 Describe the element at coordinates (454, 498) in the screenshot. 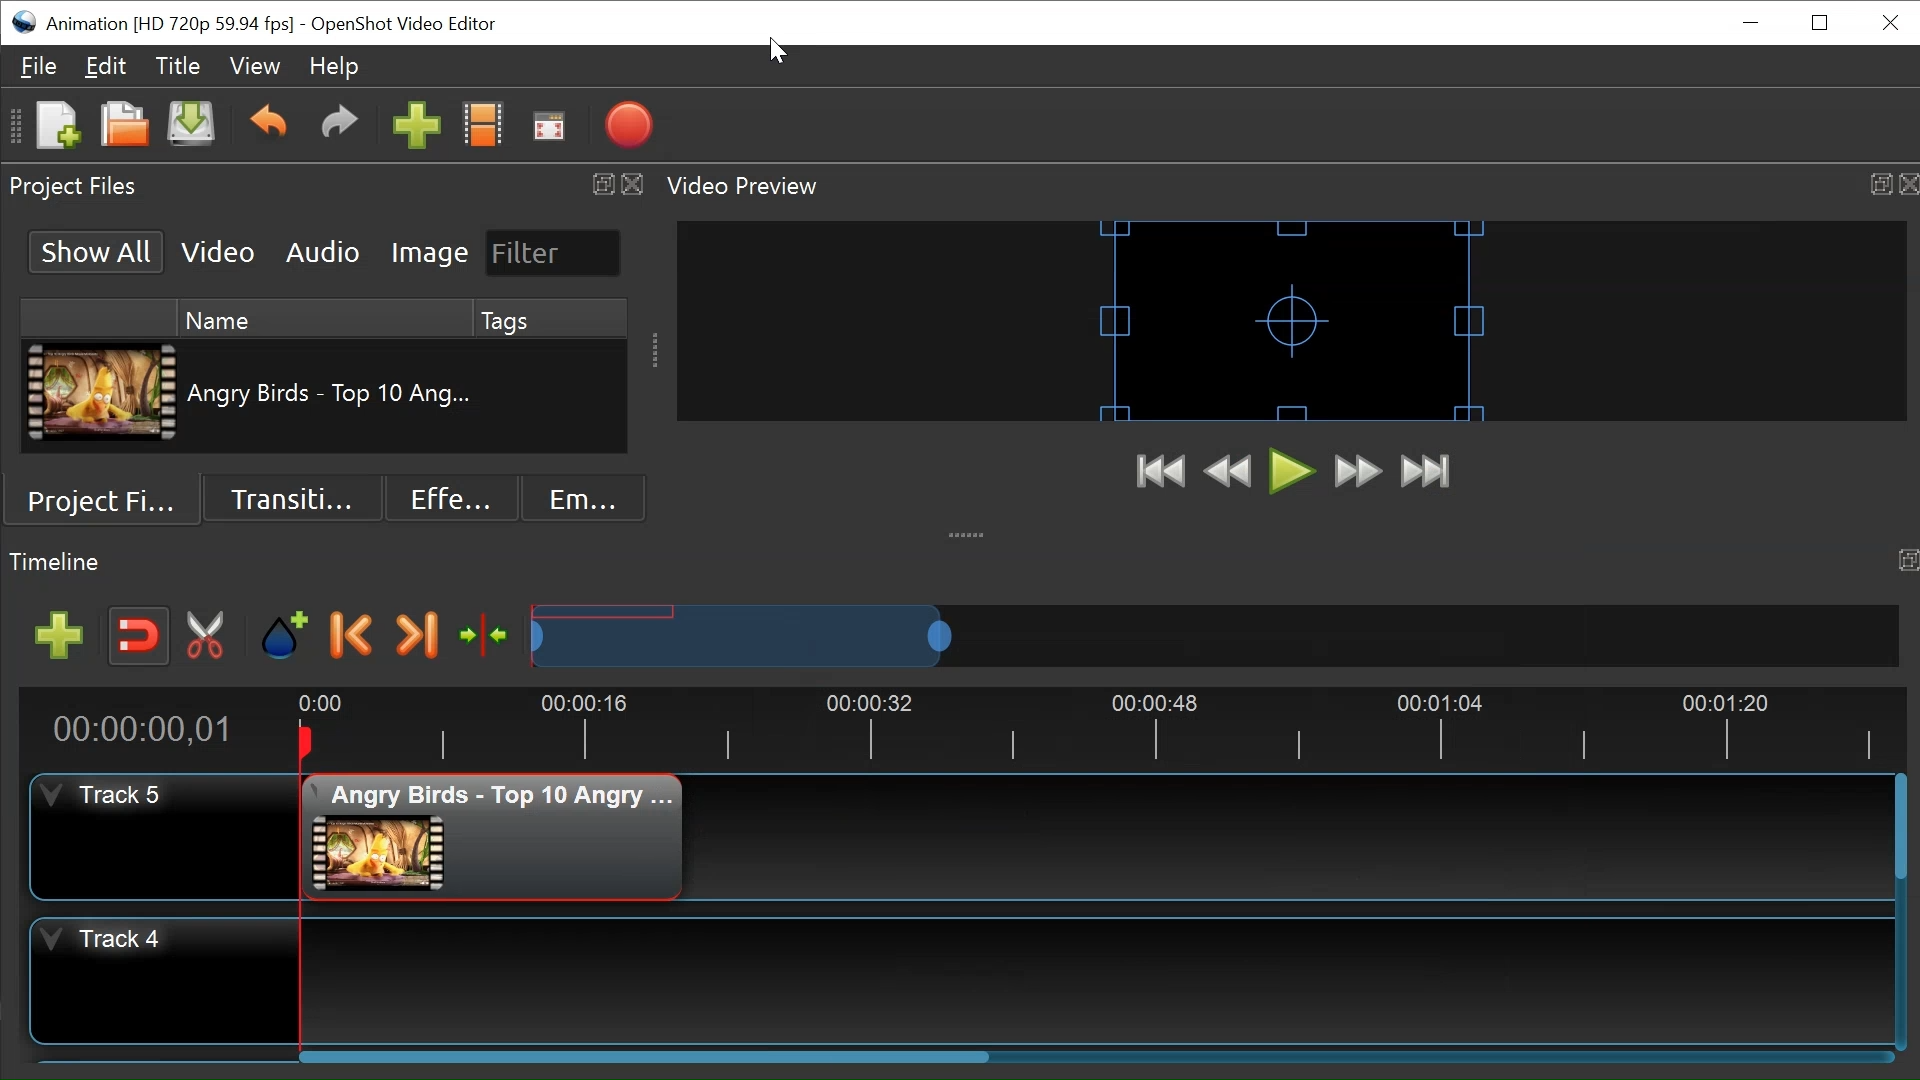

I see `Effects` at that location.